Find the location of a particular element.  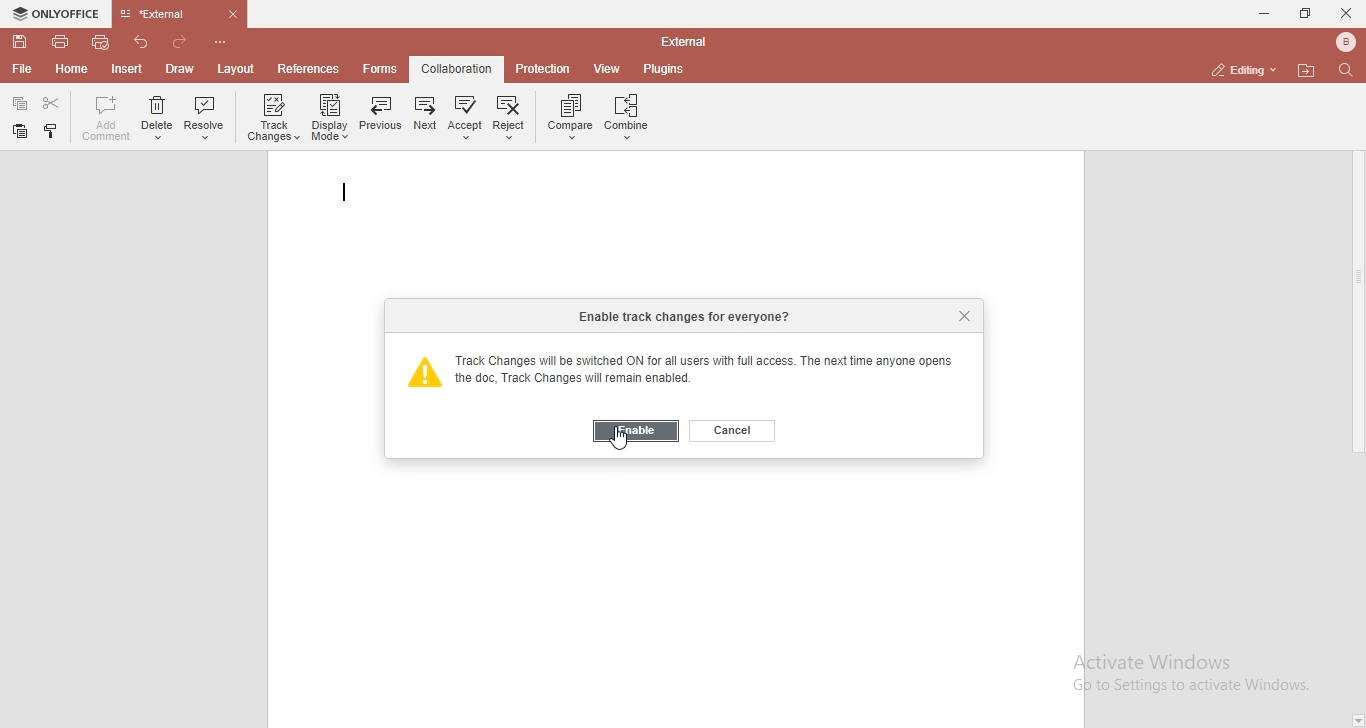

close is located at coordinates (966, 317).